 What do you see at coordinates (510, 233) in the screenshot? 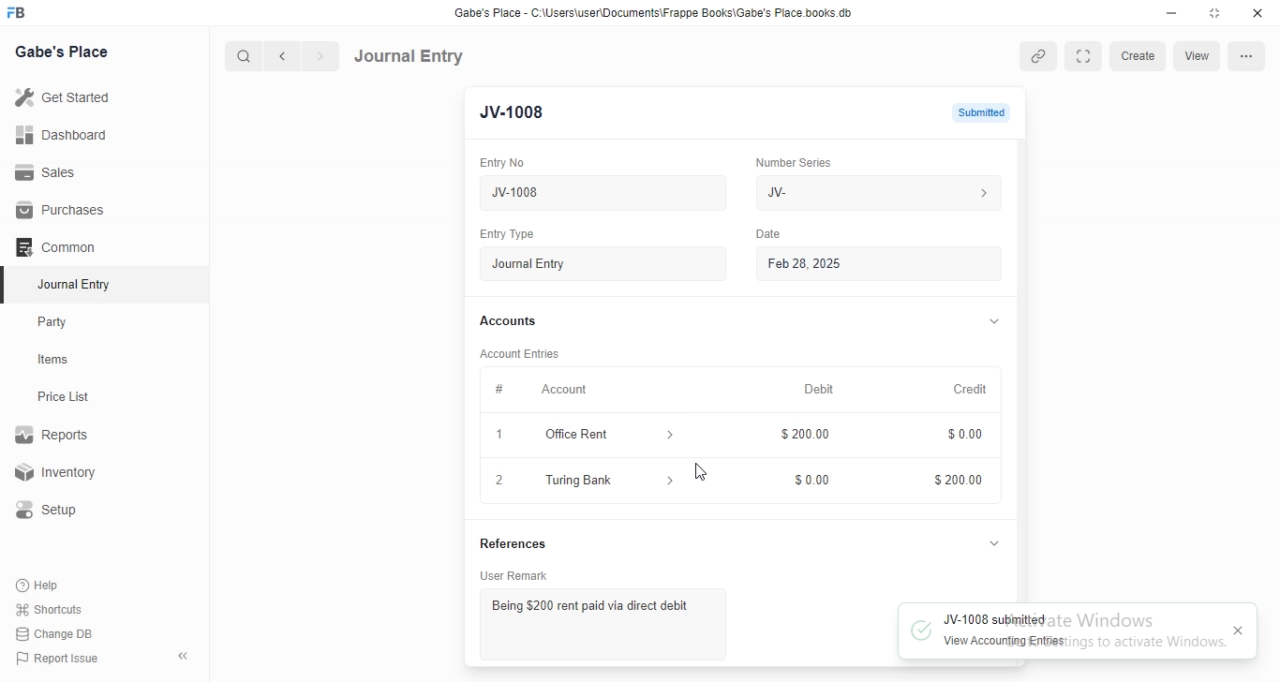
I see `Entry Type` at bounding box center [510, 233].